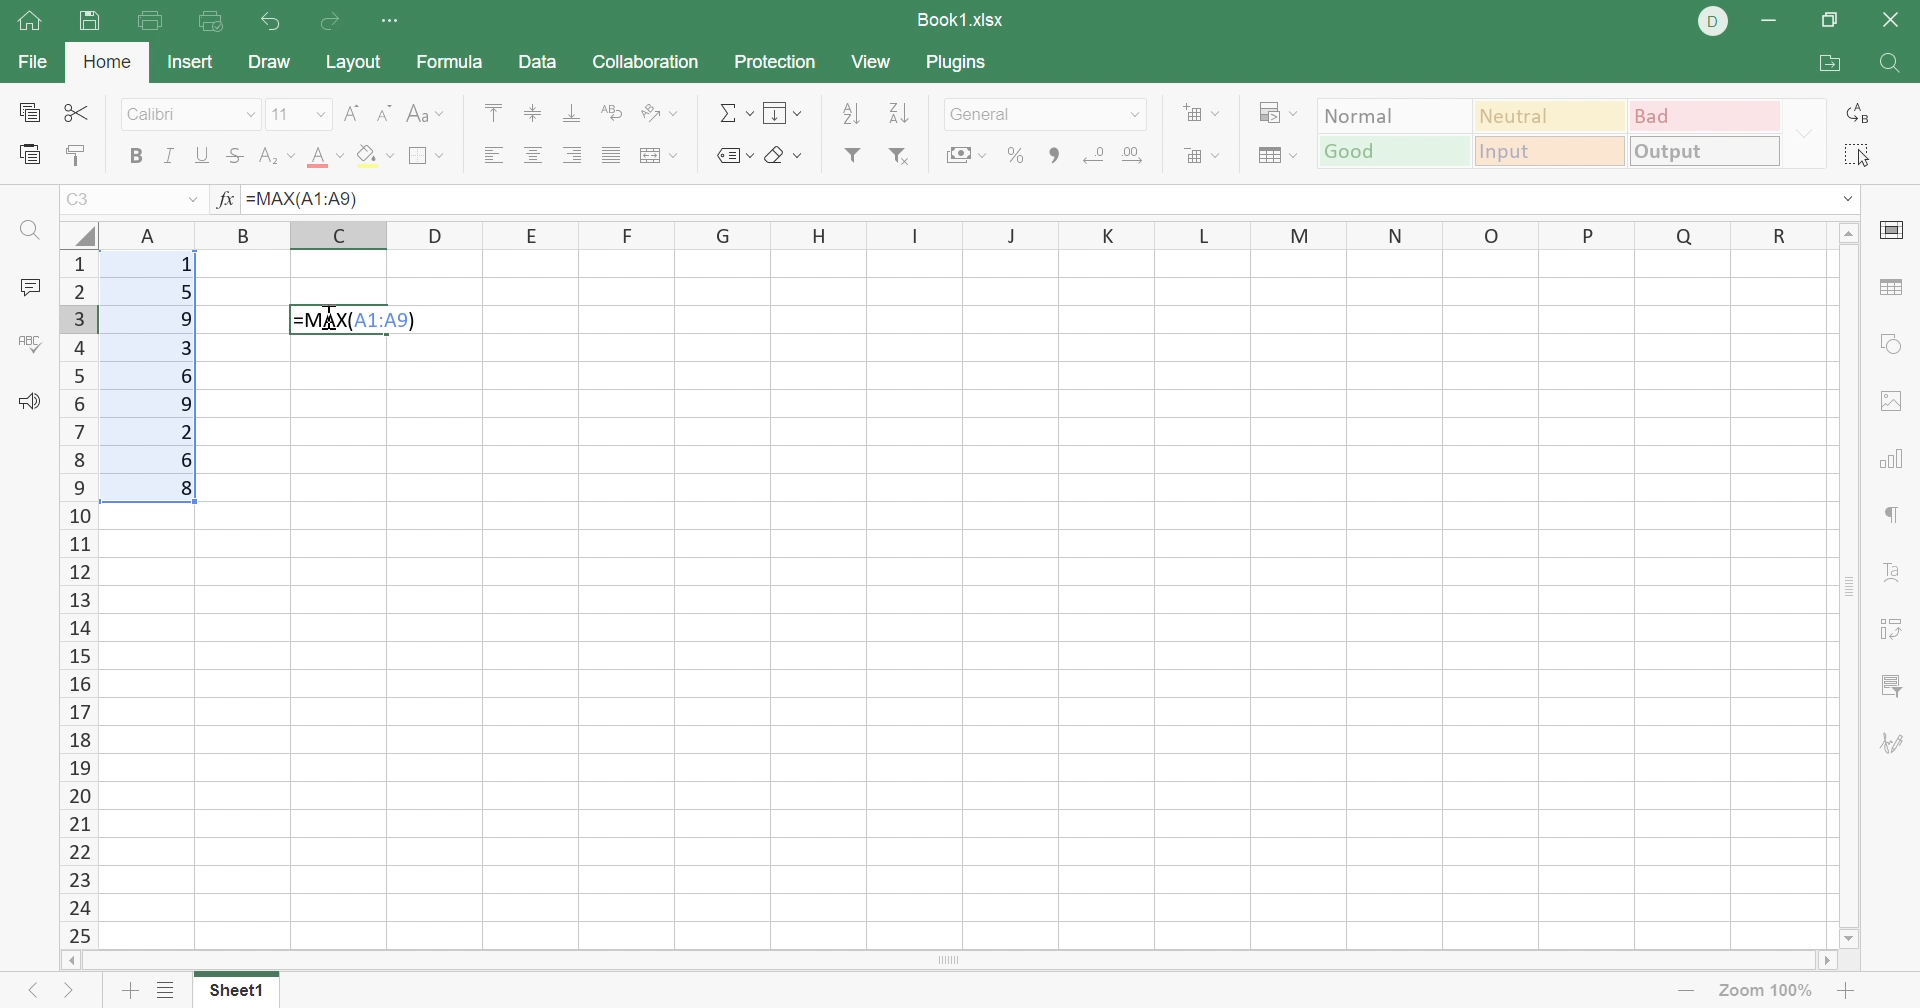 Image resolution: width=1920 pixels, height=1008 pixels. Describe the element at coordinates (734, 113) in the screenshot. I see `Summation` at that location.